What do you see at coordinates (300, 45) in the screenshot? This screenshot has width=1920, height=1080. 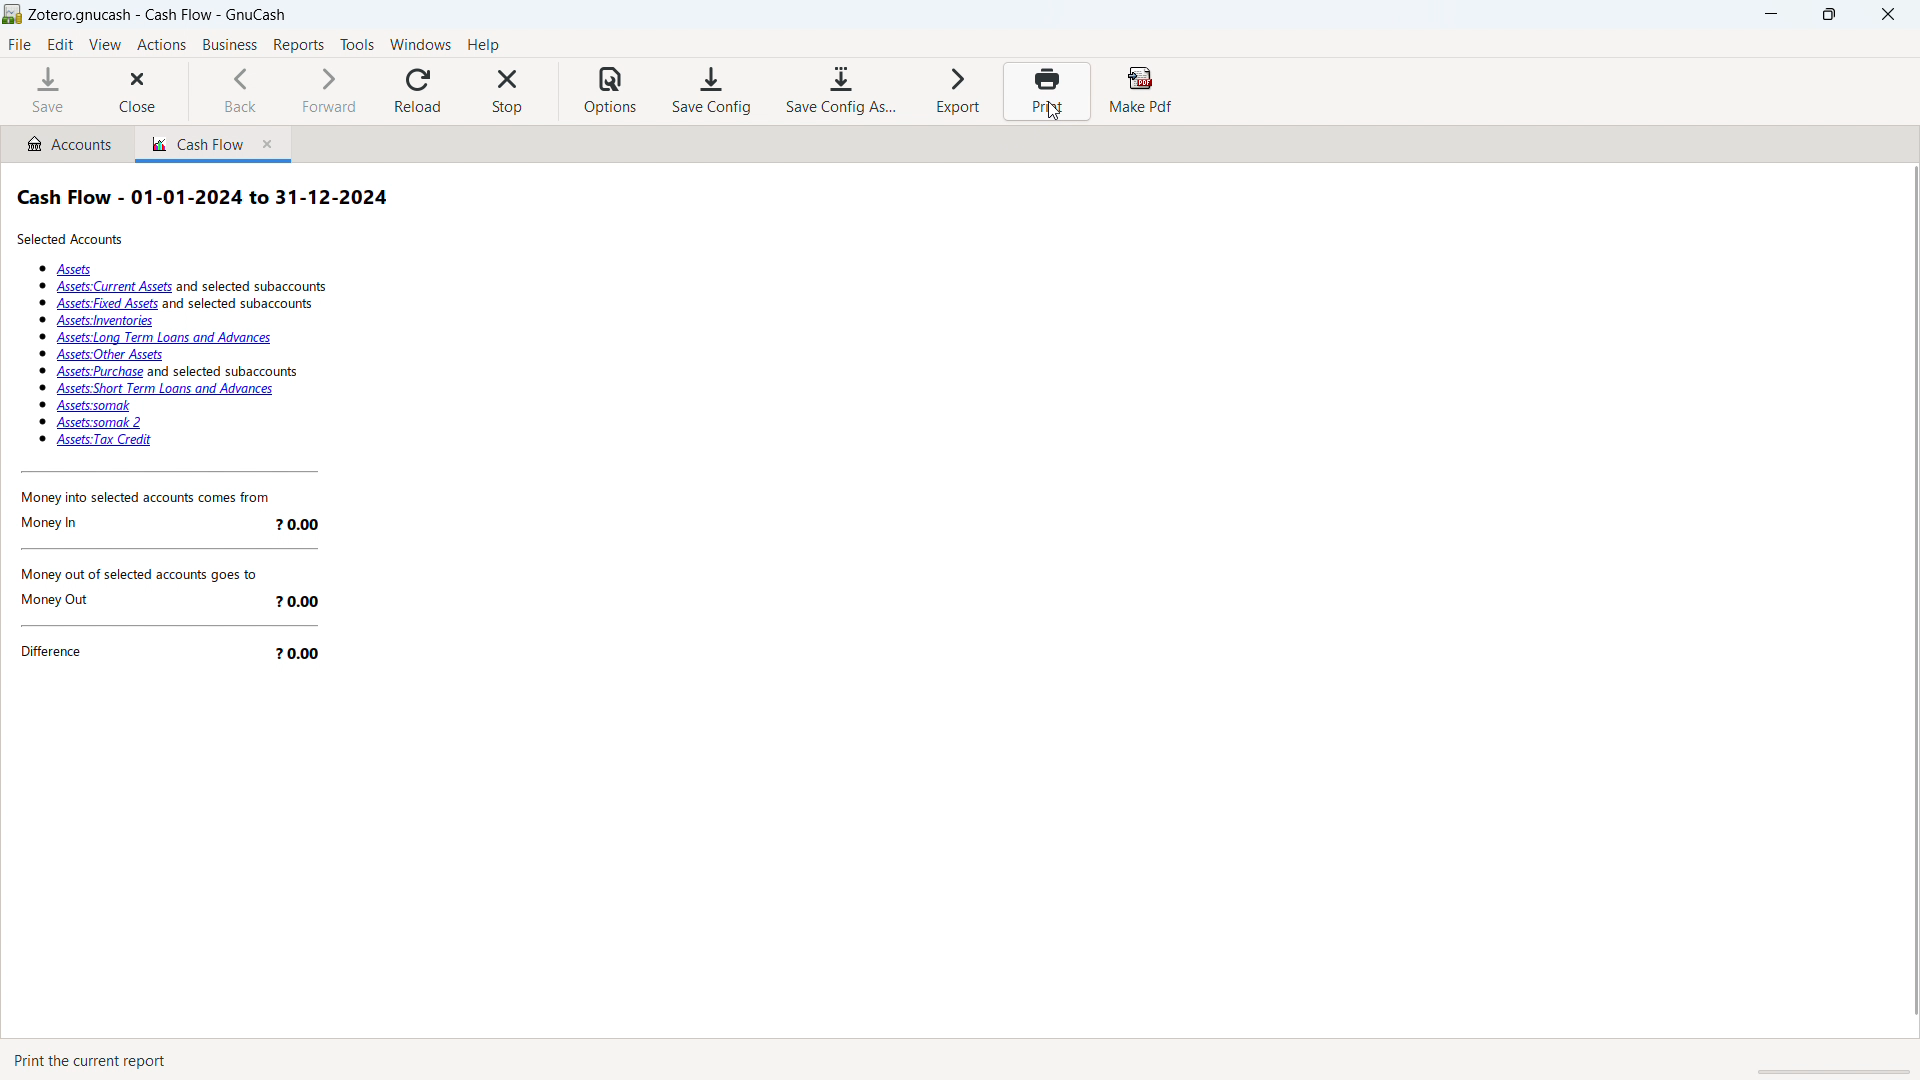 I see `reports` at bounding box center [300, 45].